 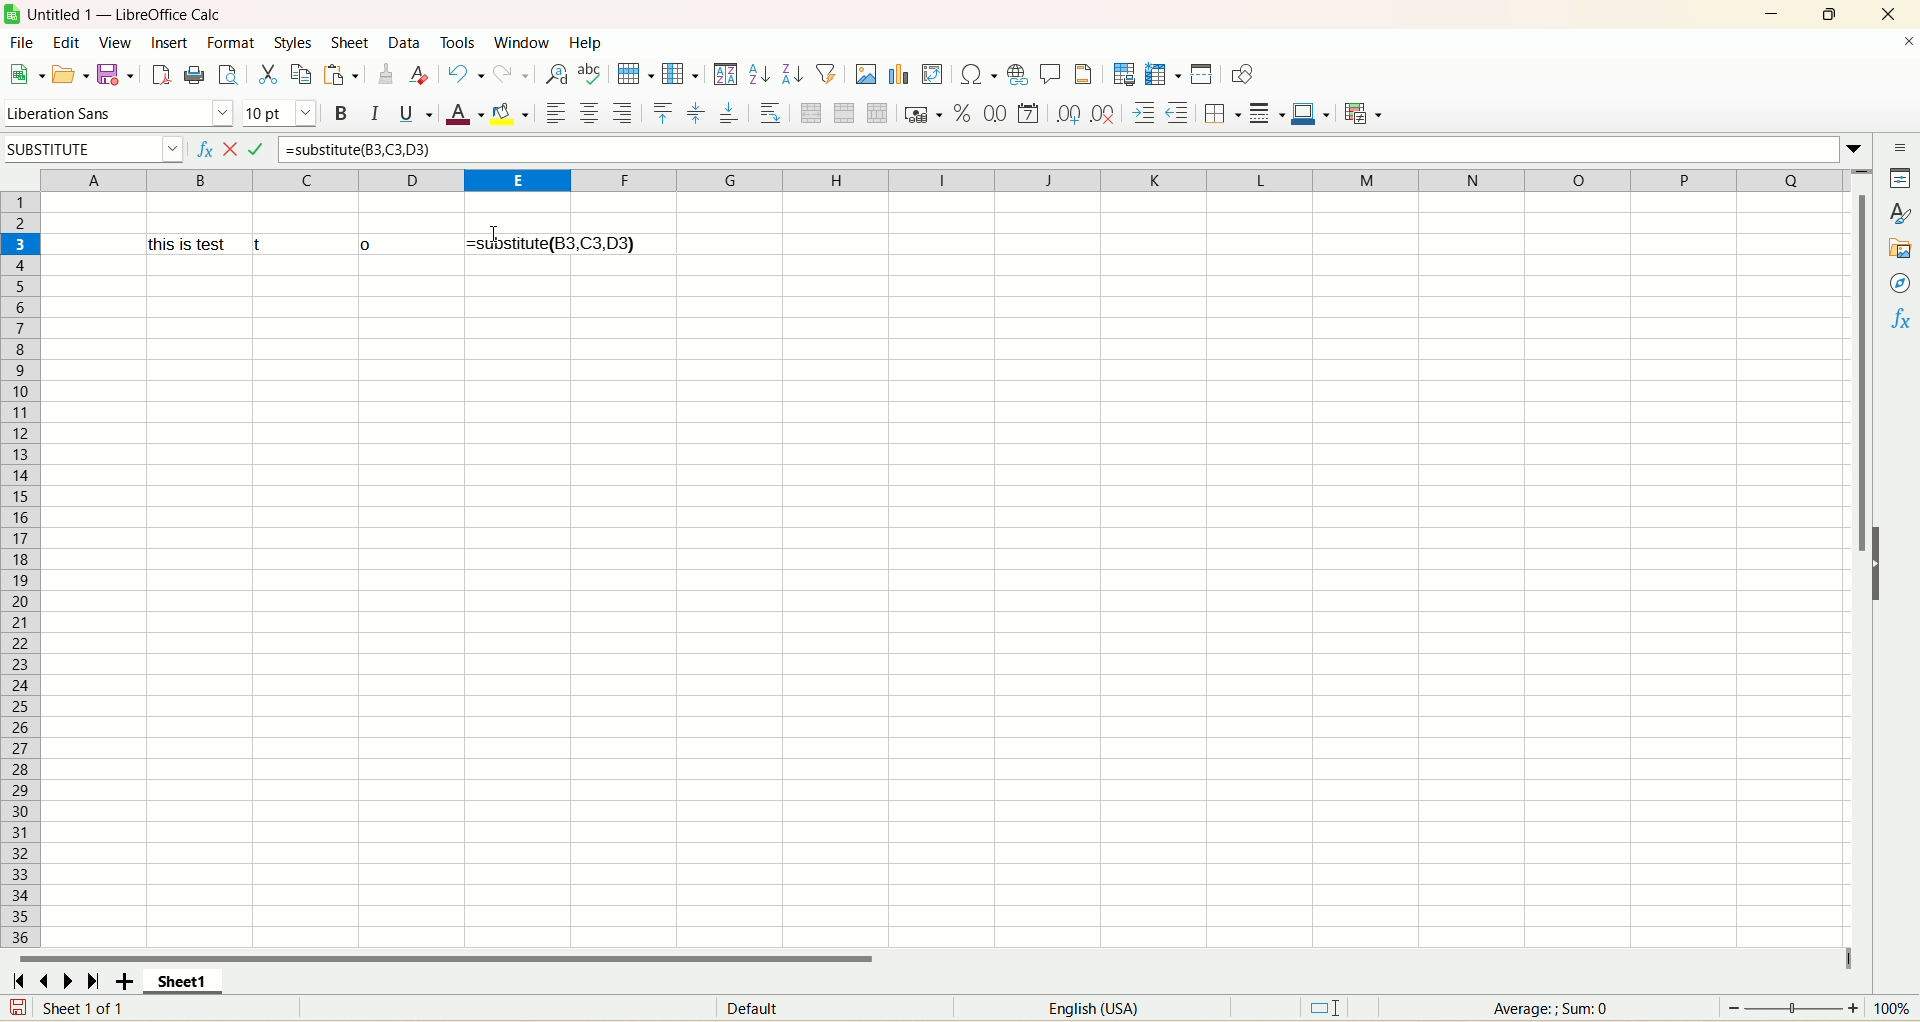 What do you see at coordinates (276, 242) in the screenshot?
I see `this is test` at bounding box center [276, 242].